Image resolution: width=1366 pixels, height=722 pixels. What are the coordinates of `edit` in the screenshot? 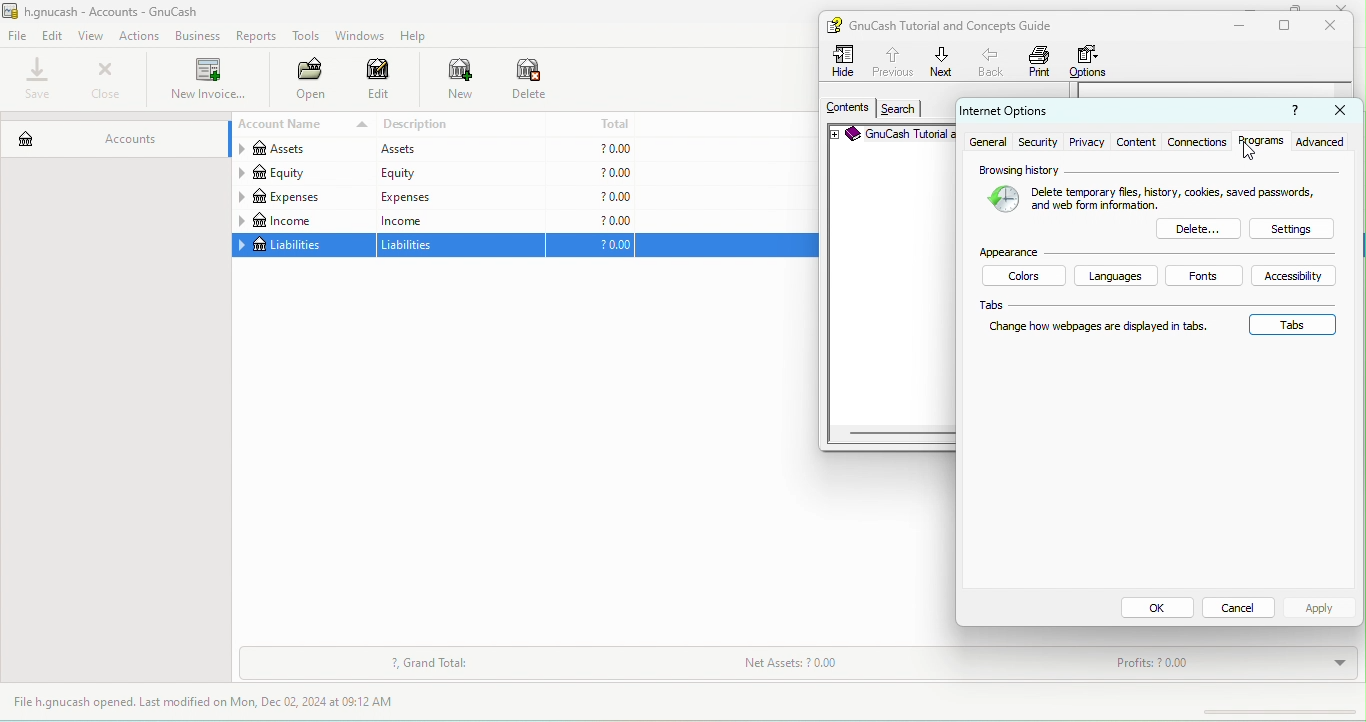 It's located at (54, 35).